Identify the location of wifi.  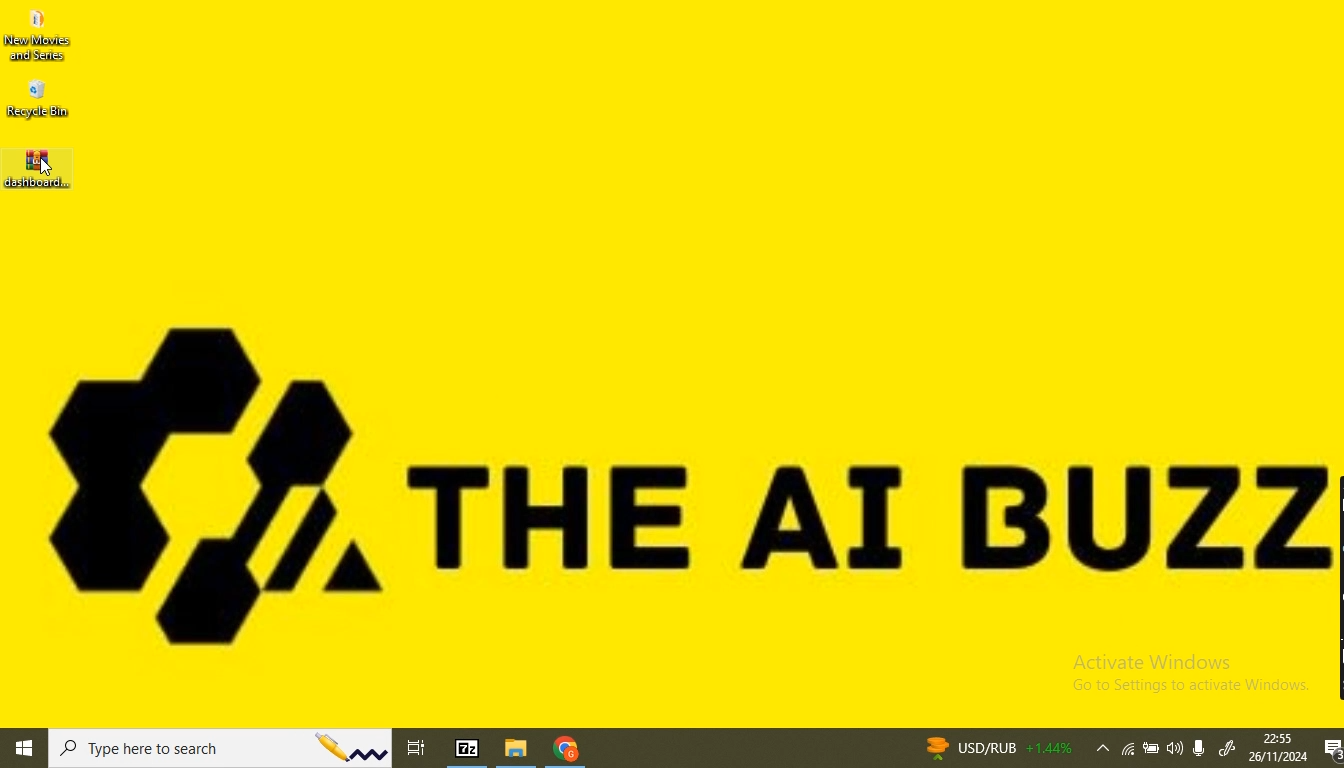
(1129, 751).